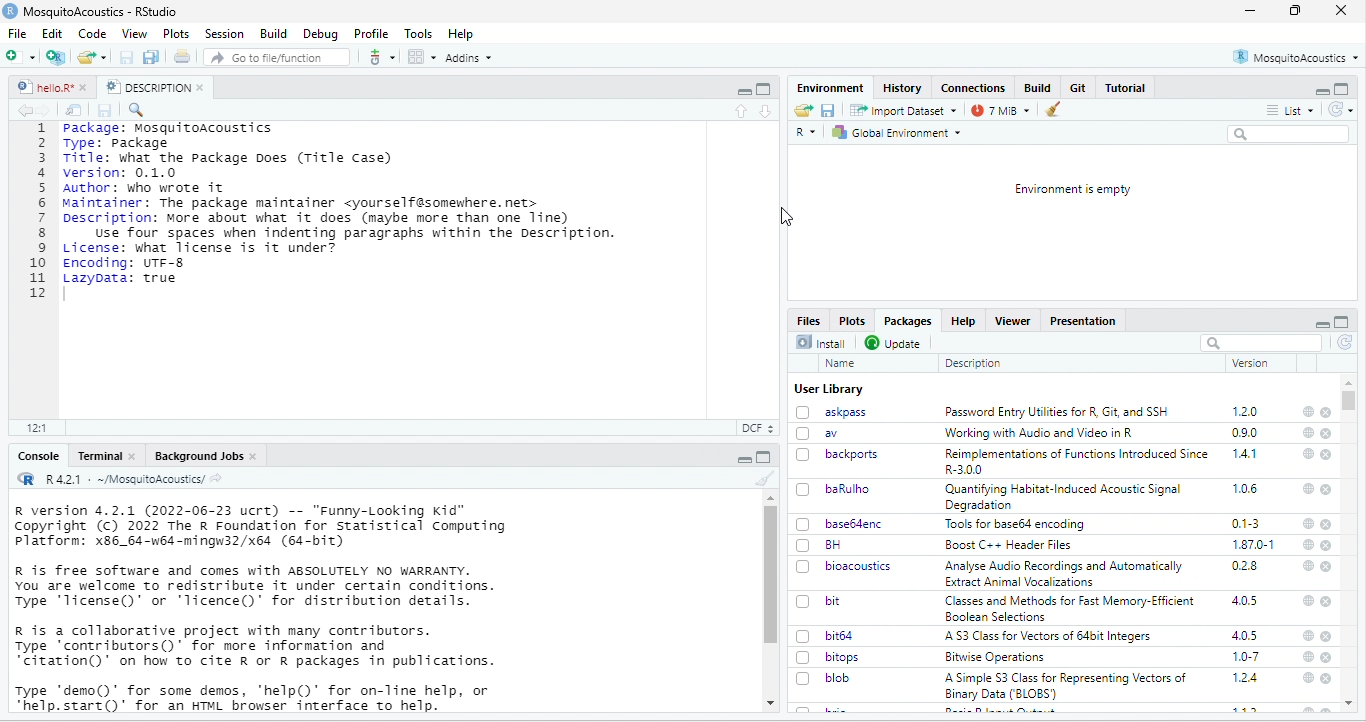 The image size is (1366, 722). What do you see at coordinates (760, 478) in the screenshot?
I see `clear console` at bounding box center [760, 478].